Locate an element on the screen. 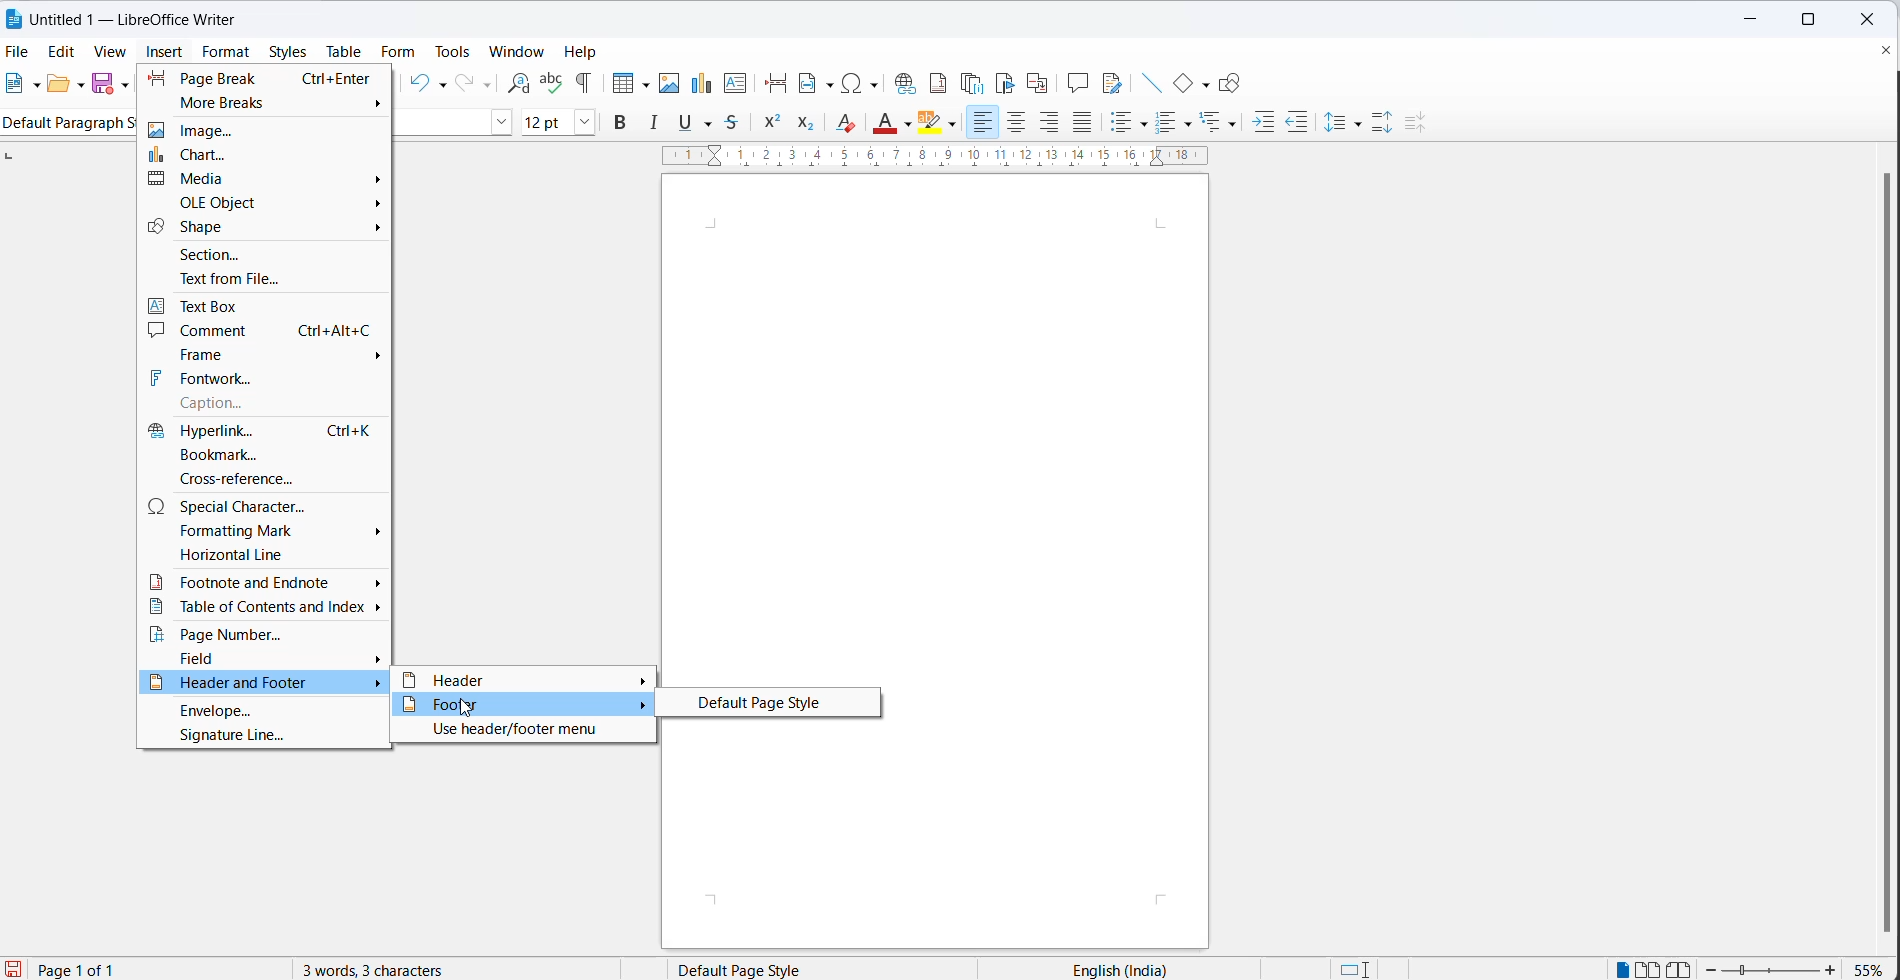  show draw functions is located at coordinates (1237, 83).